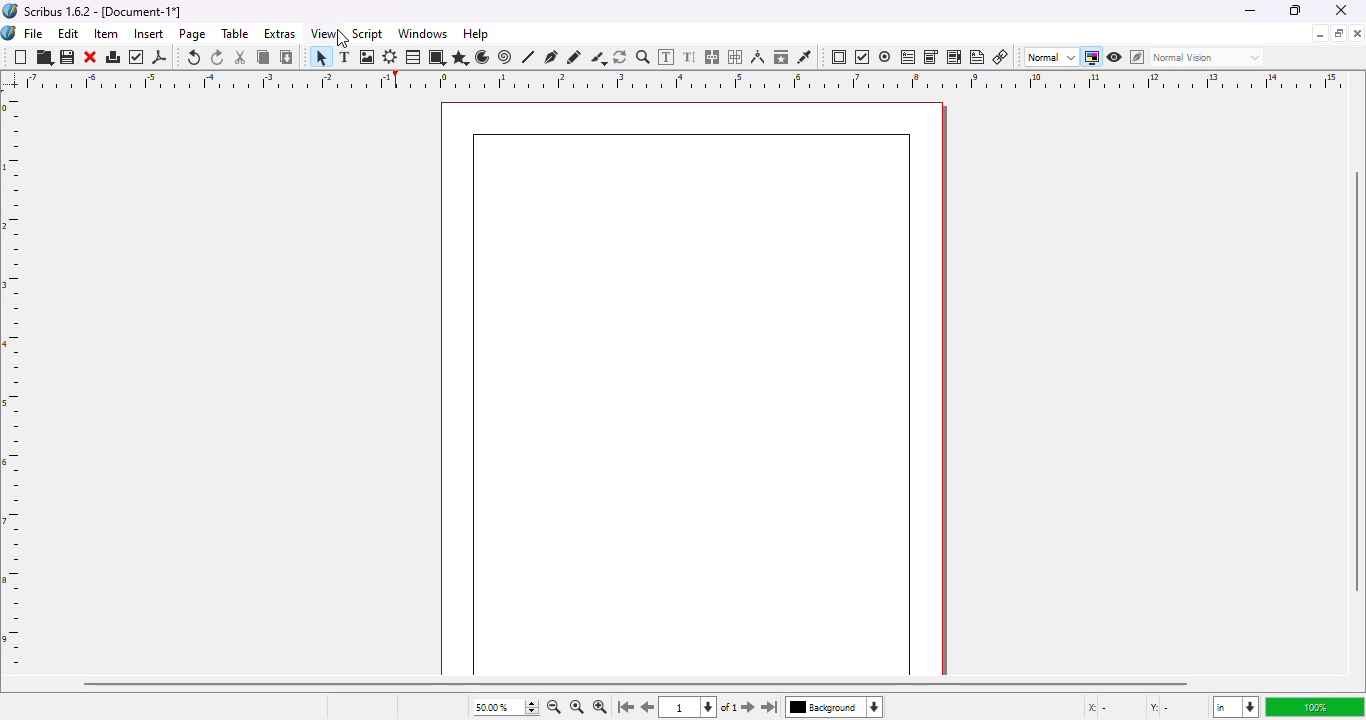 This screenshot has width=1366, height=720. I want to click on ruler, so click(674, 81).